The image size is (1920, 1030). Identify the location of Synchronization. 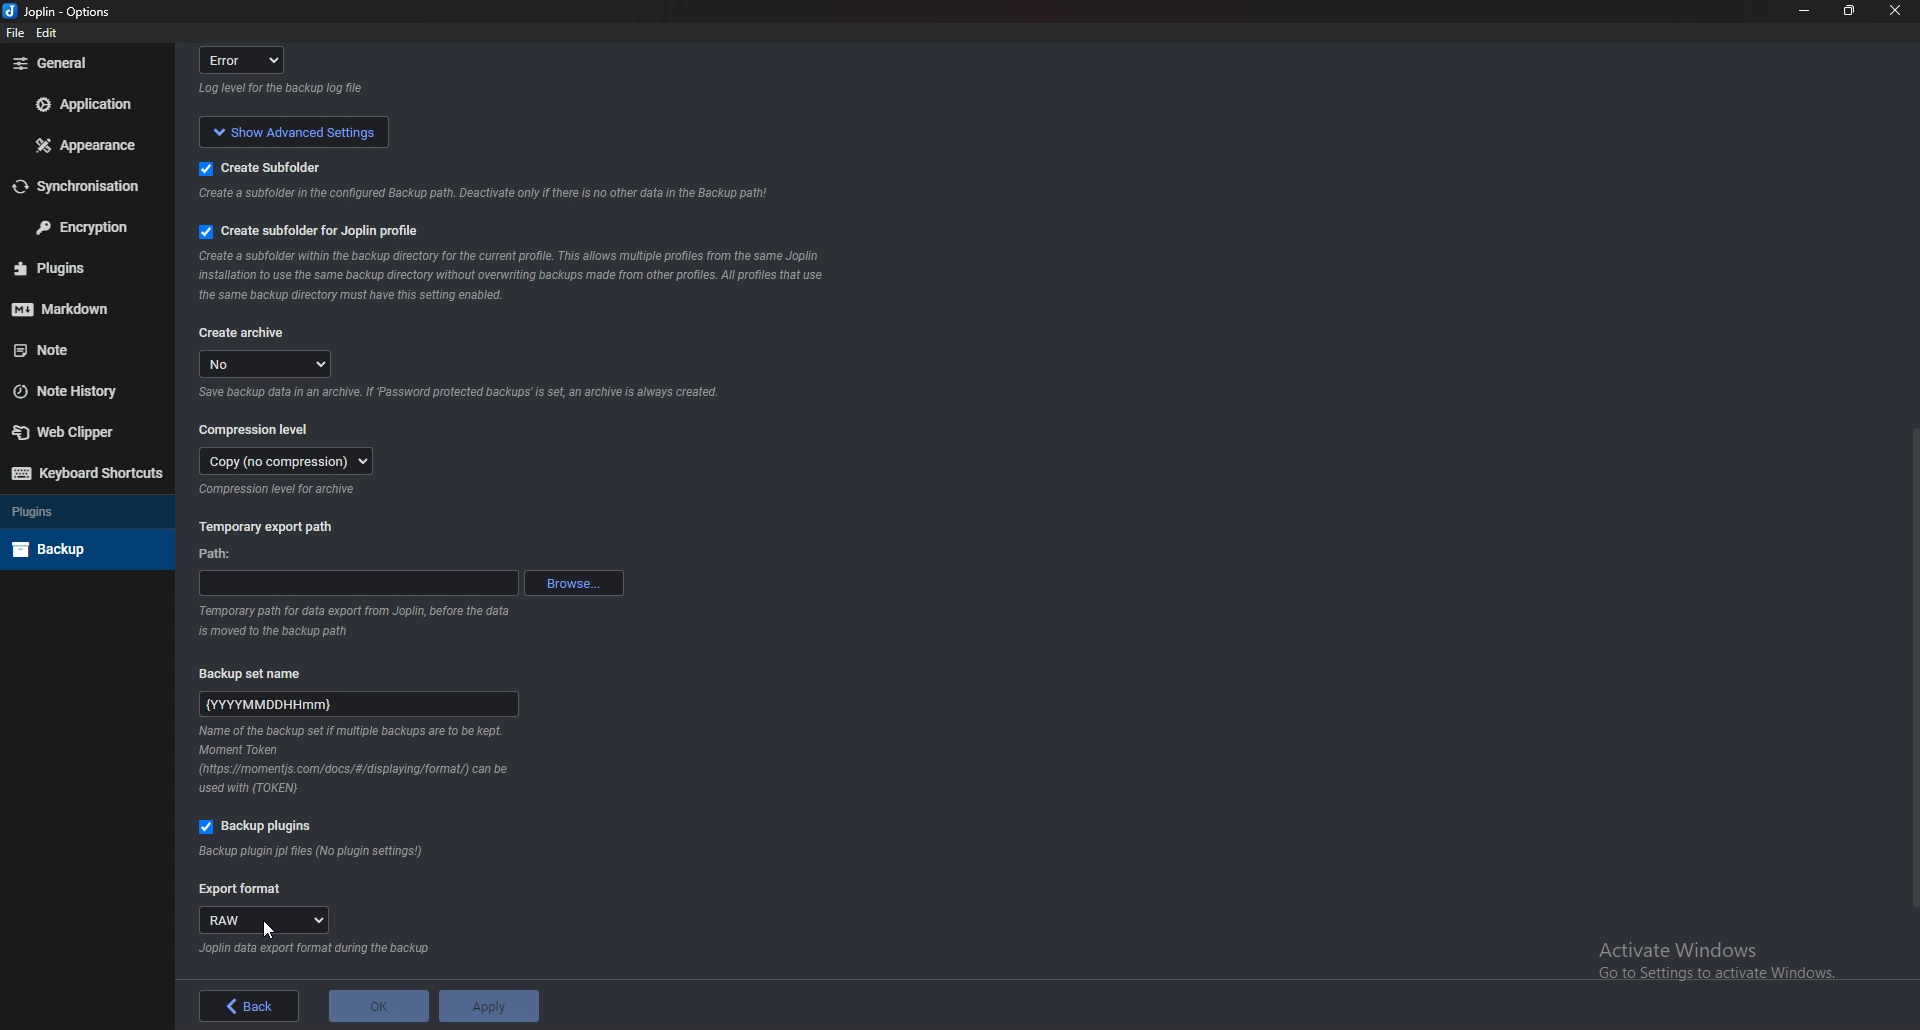
(79, 187).